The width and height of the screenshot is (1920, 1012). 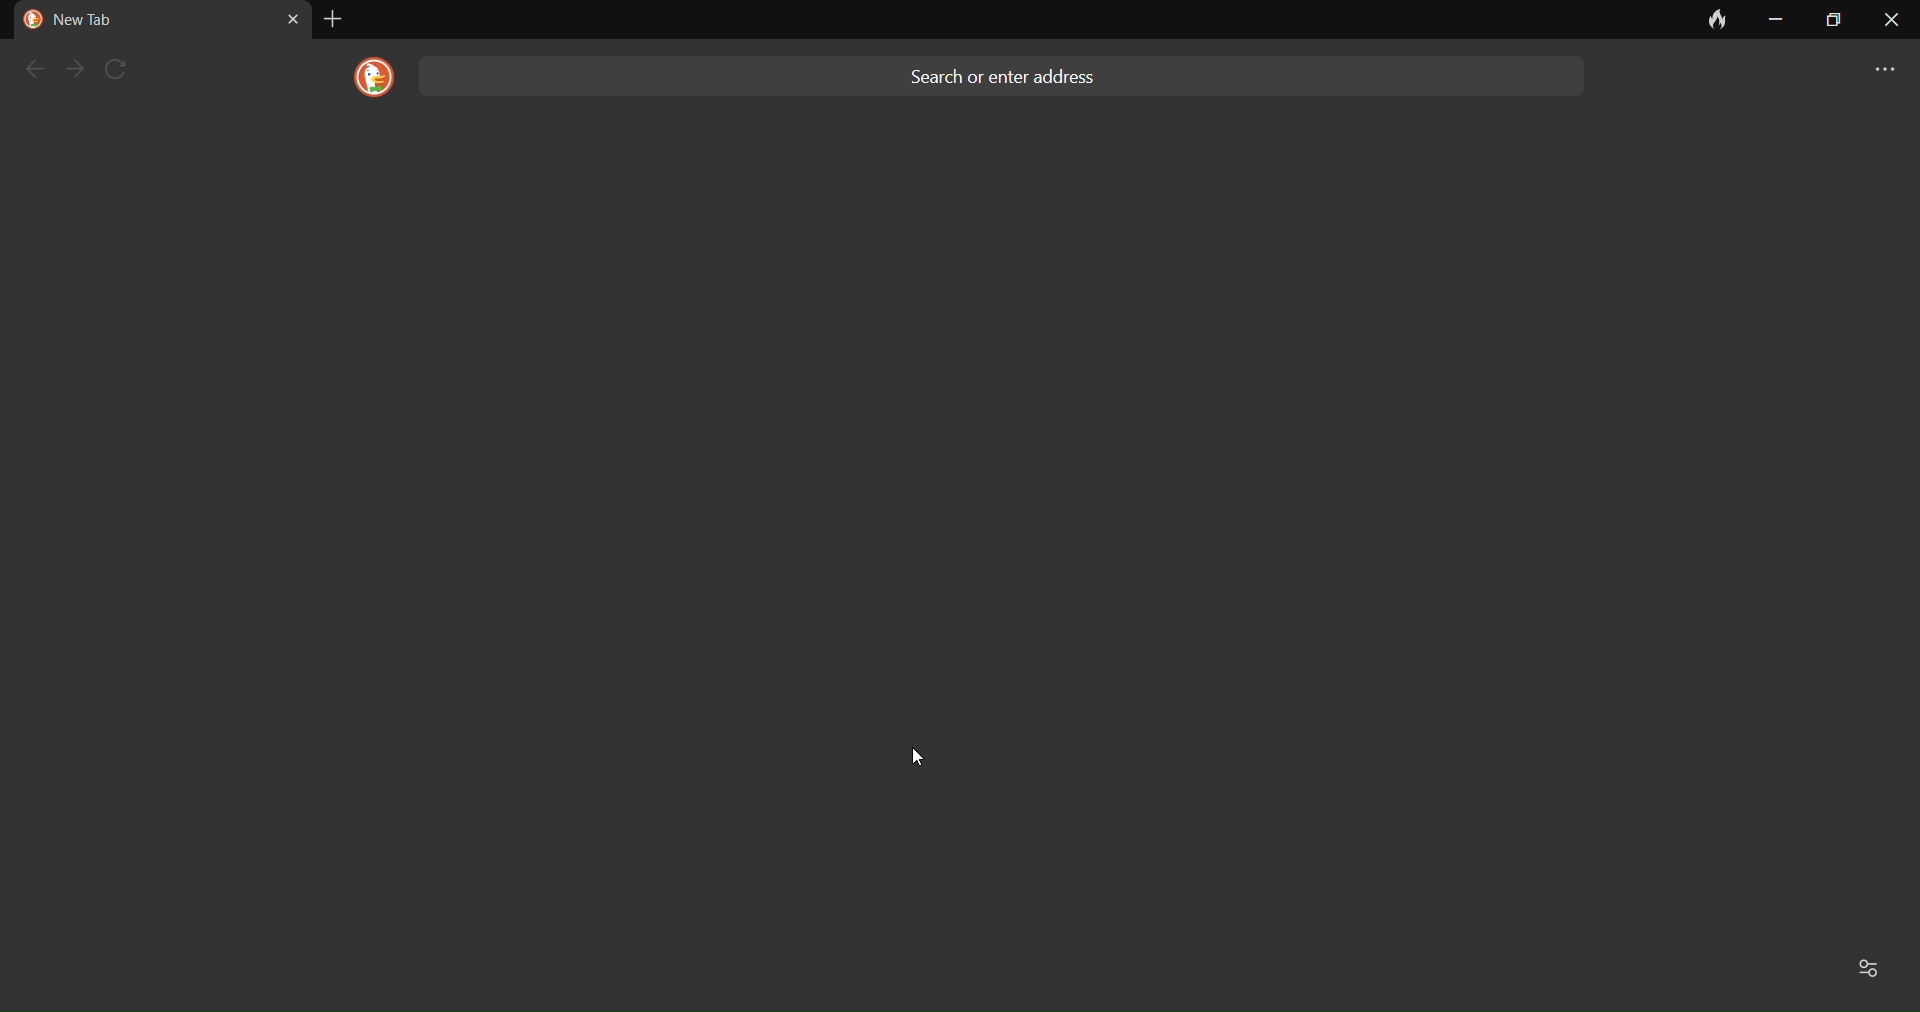 What do you see at coordinates (1009, 72) in the screenshot?
I see `Search or enter address` at bounding box center [1009, 72].